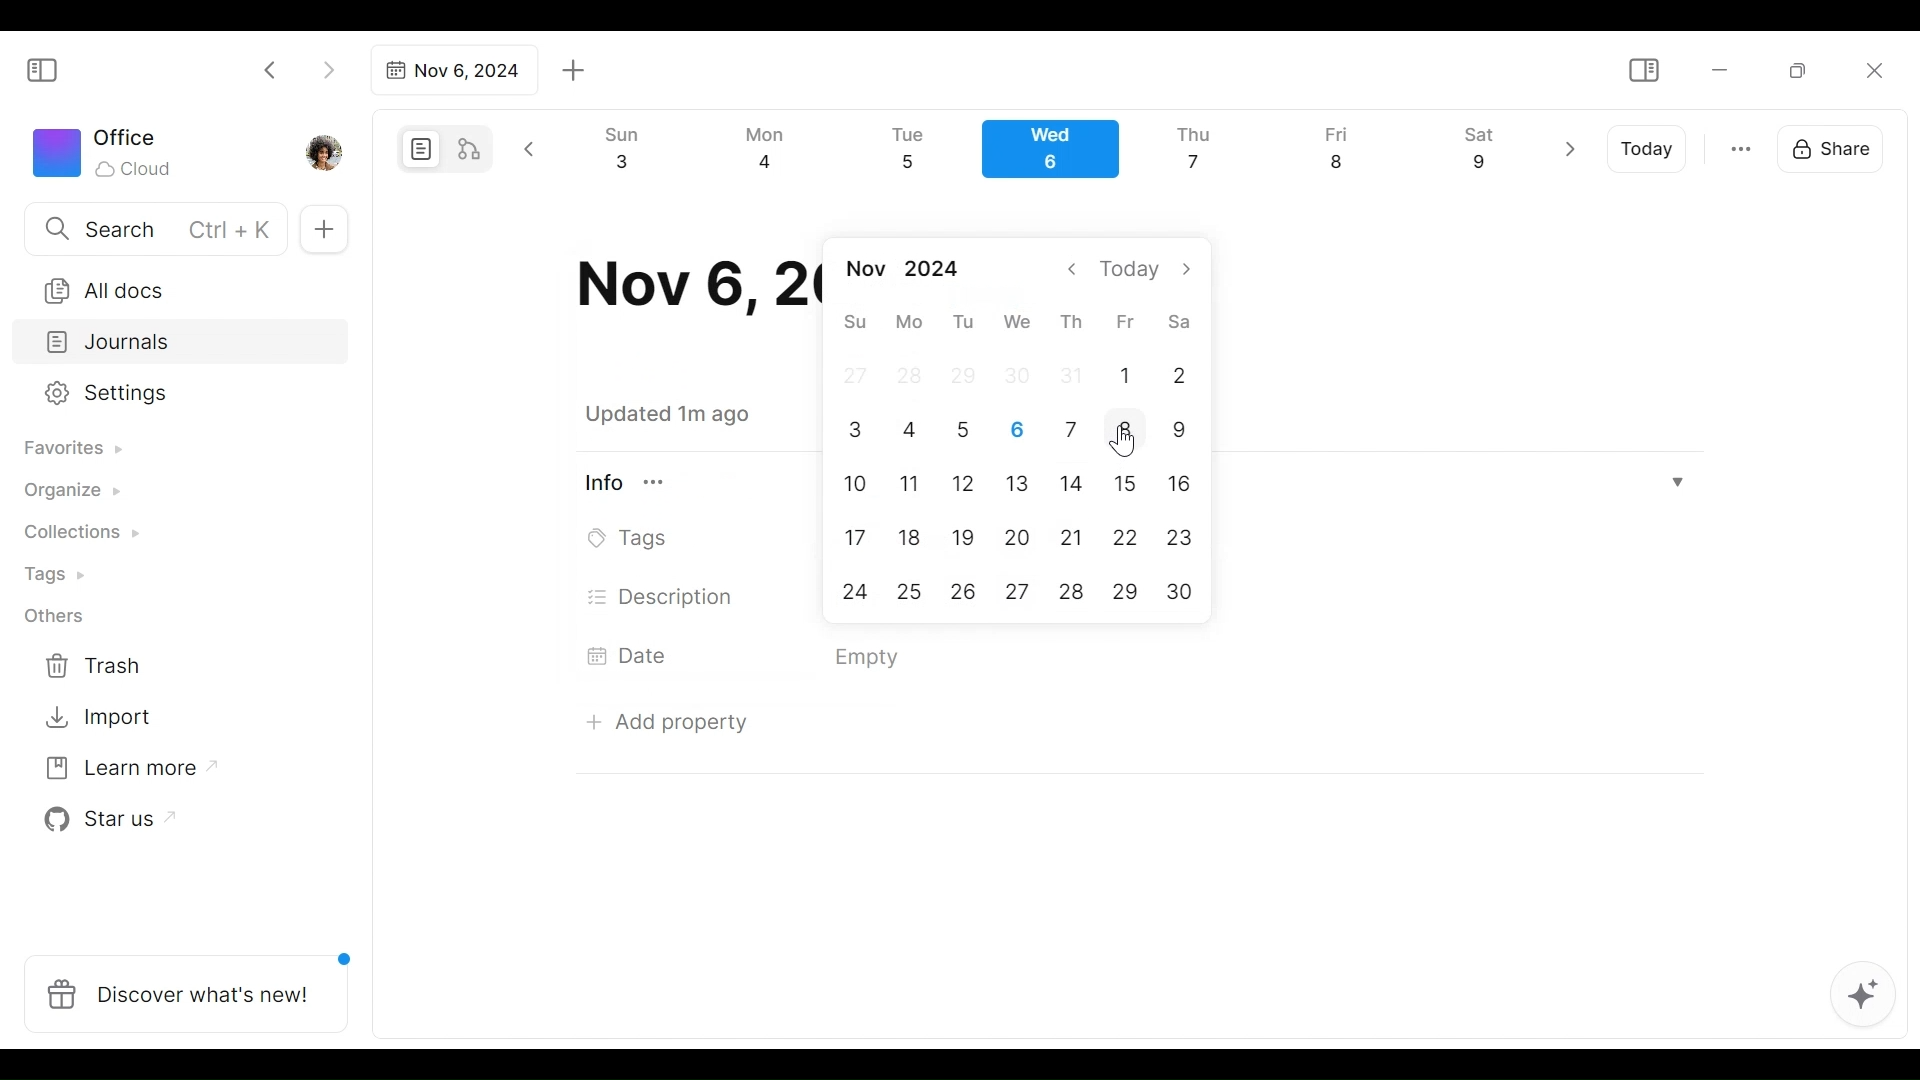  Describe the element at coordinates (1741, 147) in the screenshot. I see `more otions` at that location.